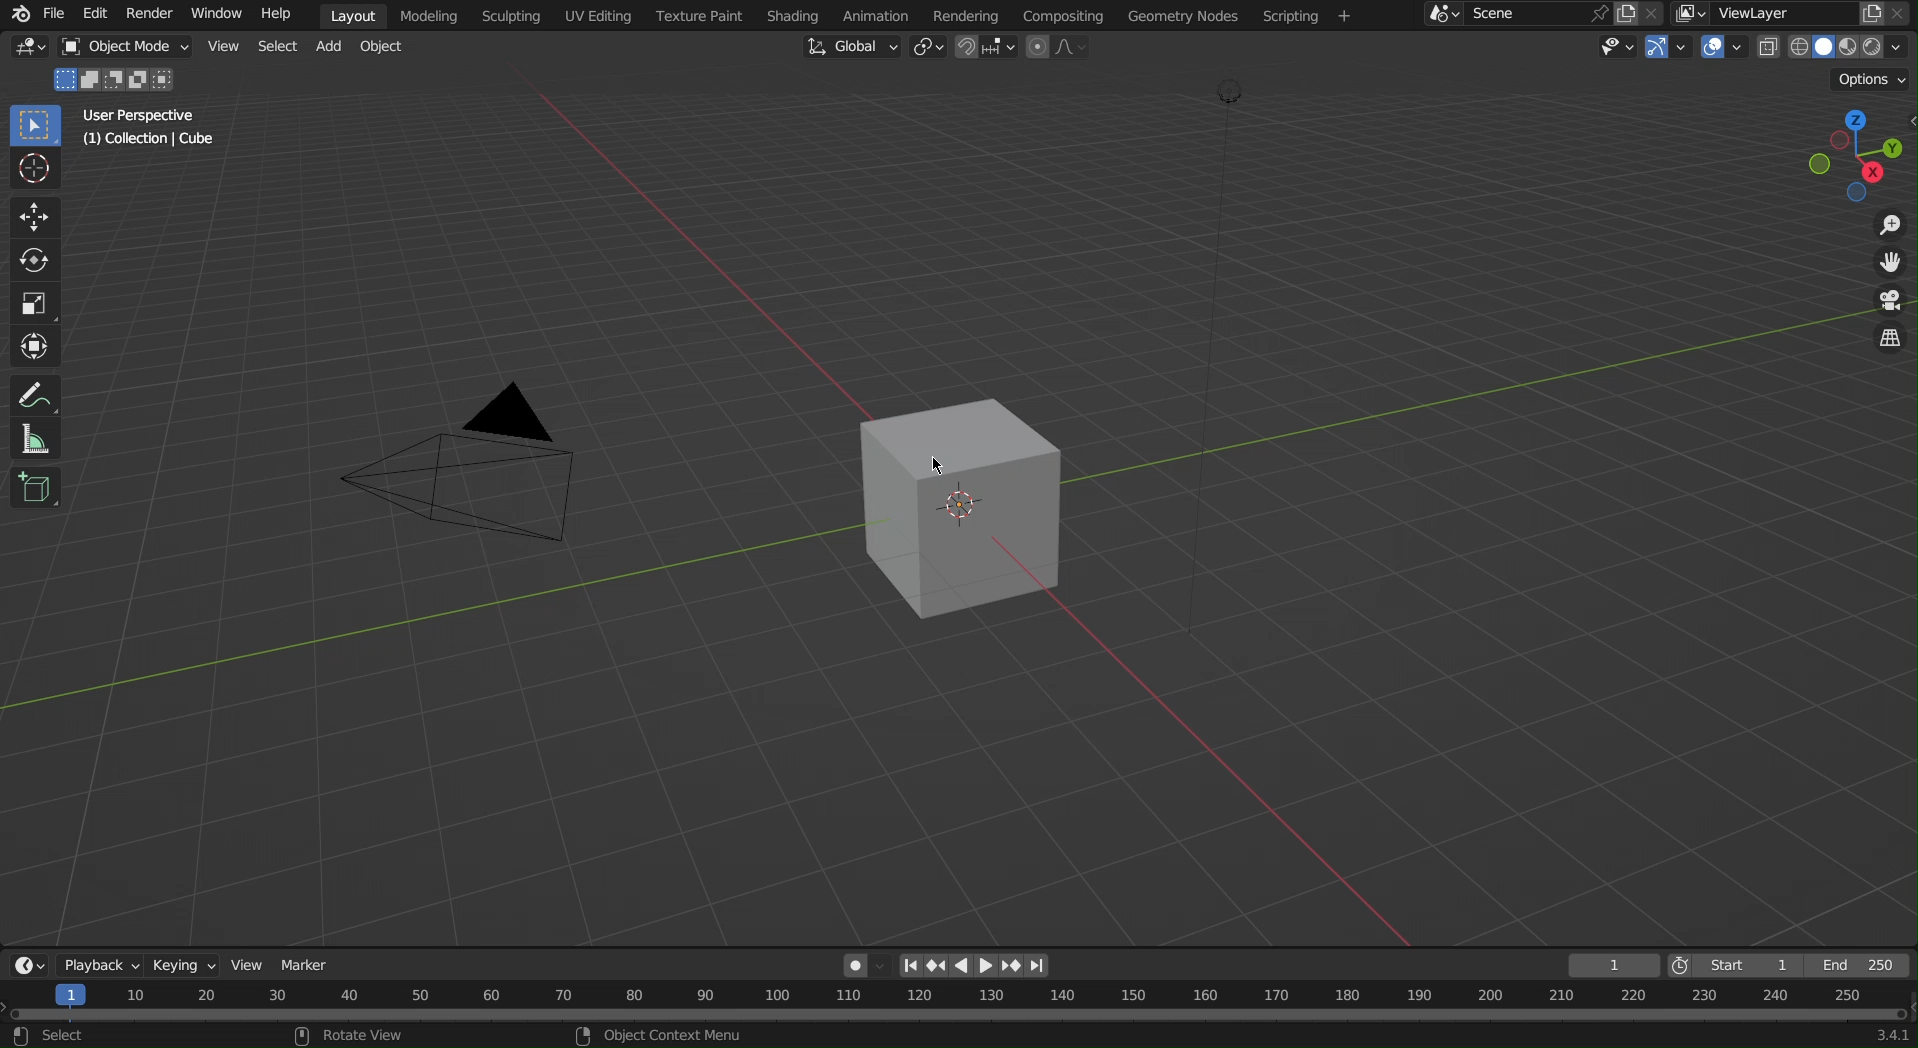 The image size is (1918, 1048). I want to click on Collection | Cube, so click(152, 141).